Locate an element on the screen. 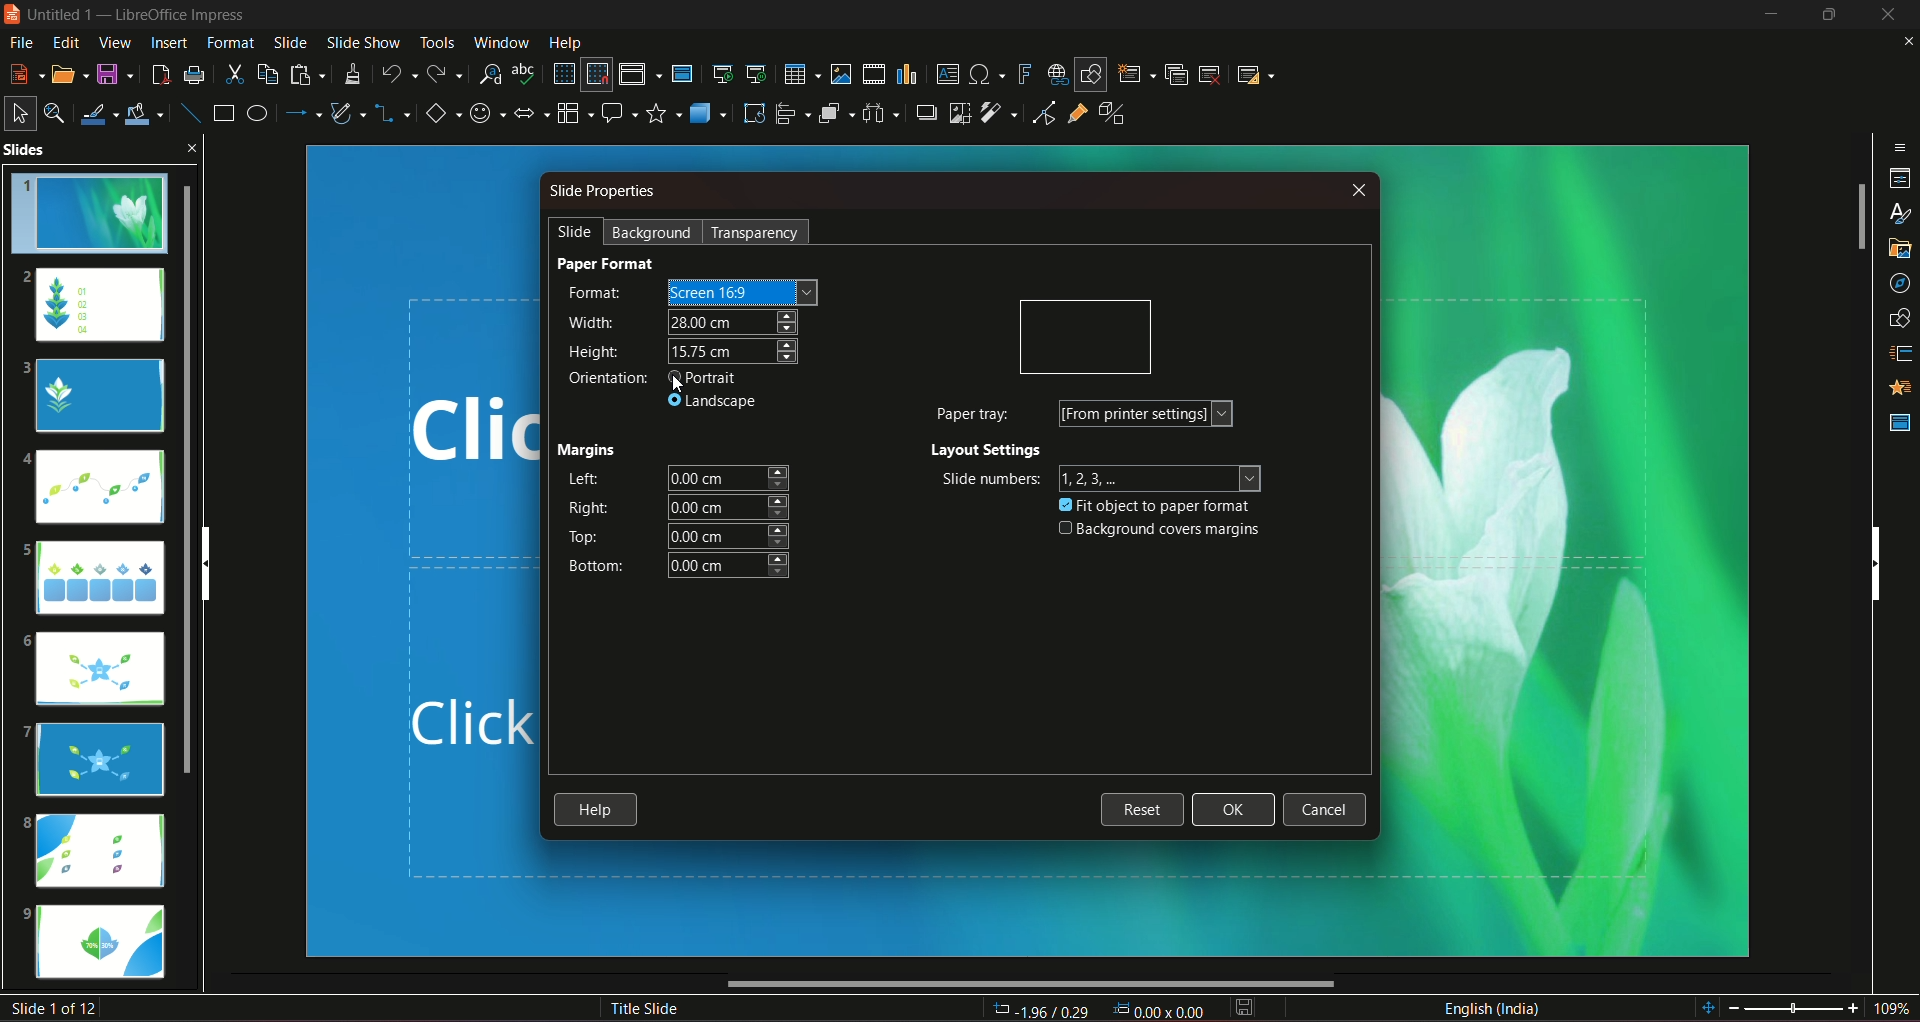 This screenshot has height=1022, width=1920. height is located at coordinates (732, 352).